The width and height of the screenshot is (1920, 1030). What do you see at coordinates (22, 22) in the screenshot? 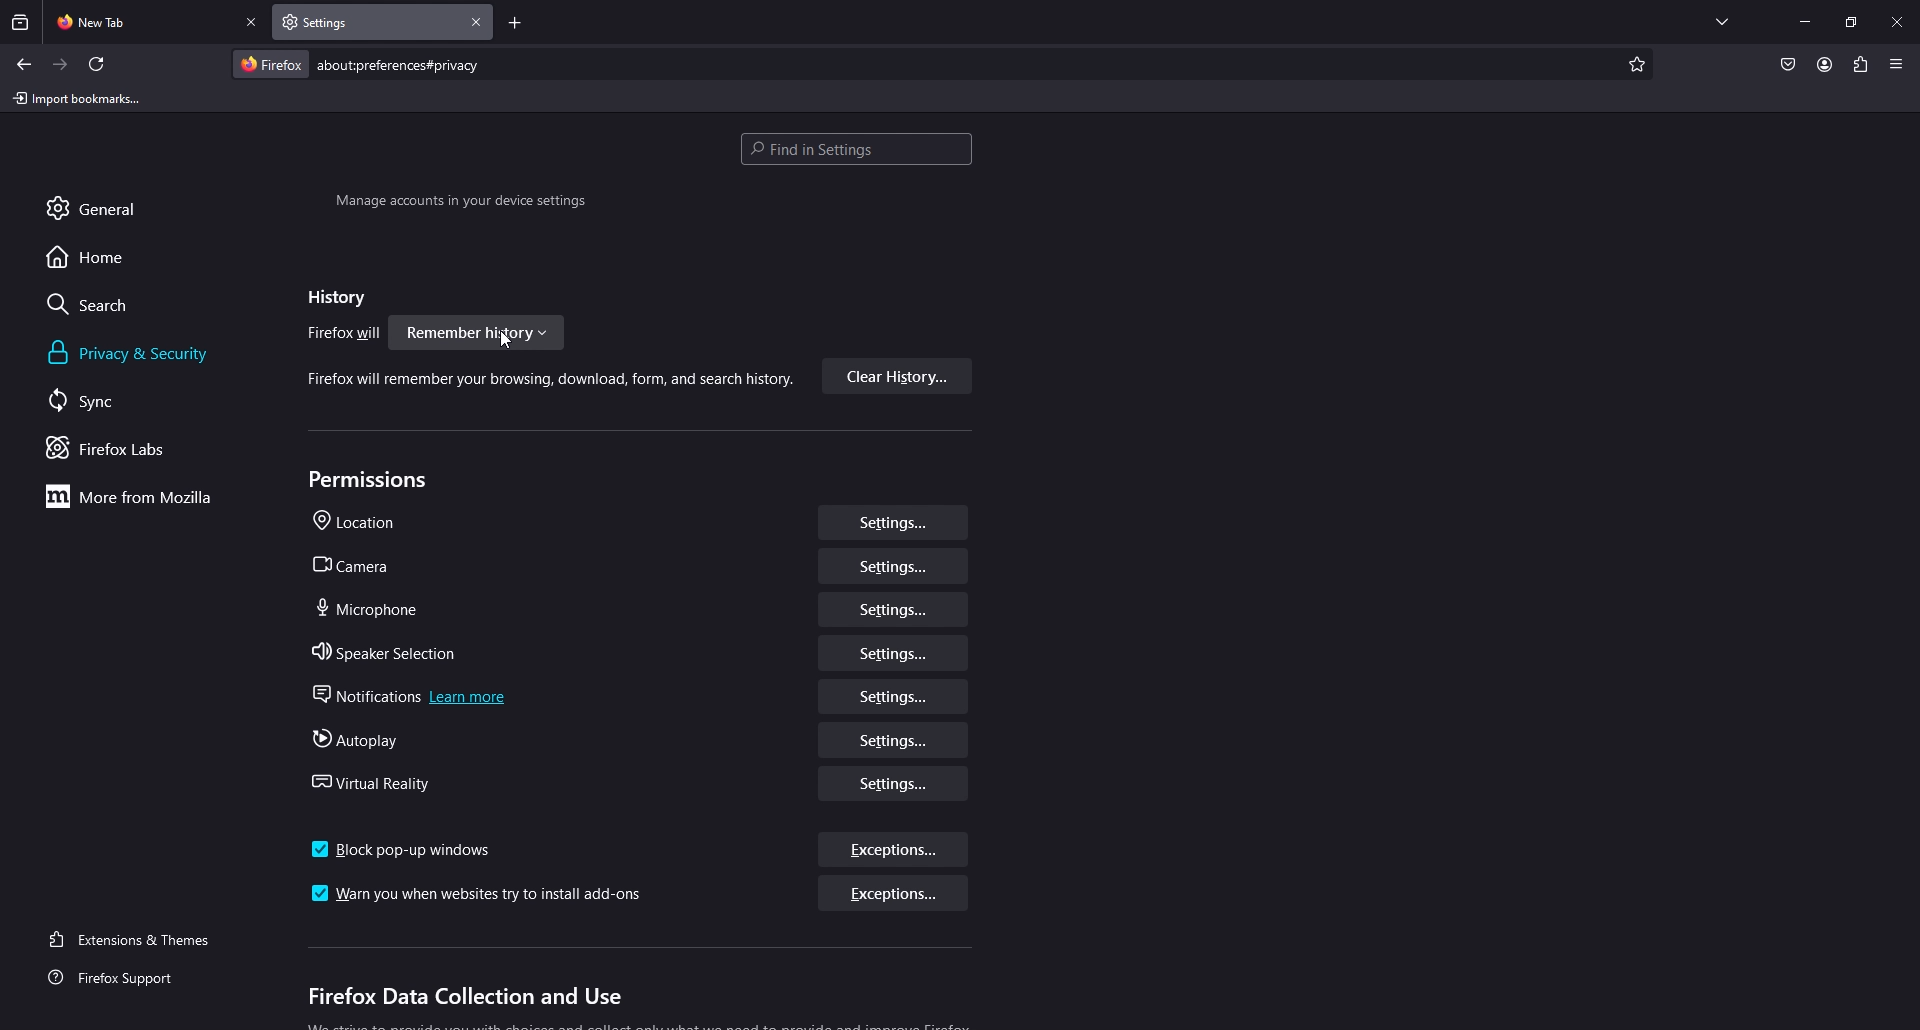
I see `recent browsing` at bounding box center [22, 22].